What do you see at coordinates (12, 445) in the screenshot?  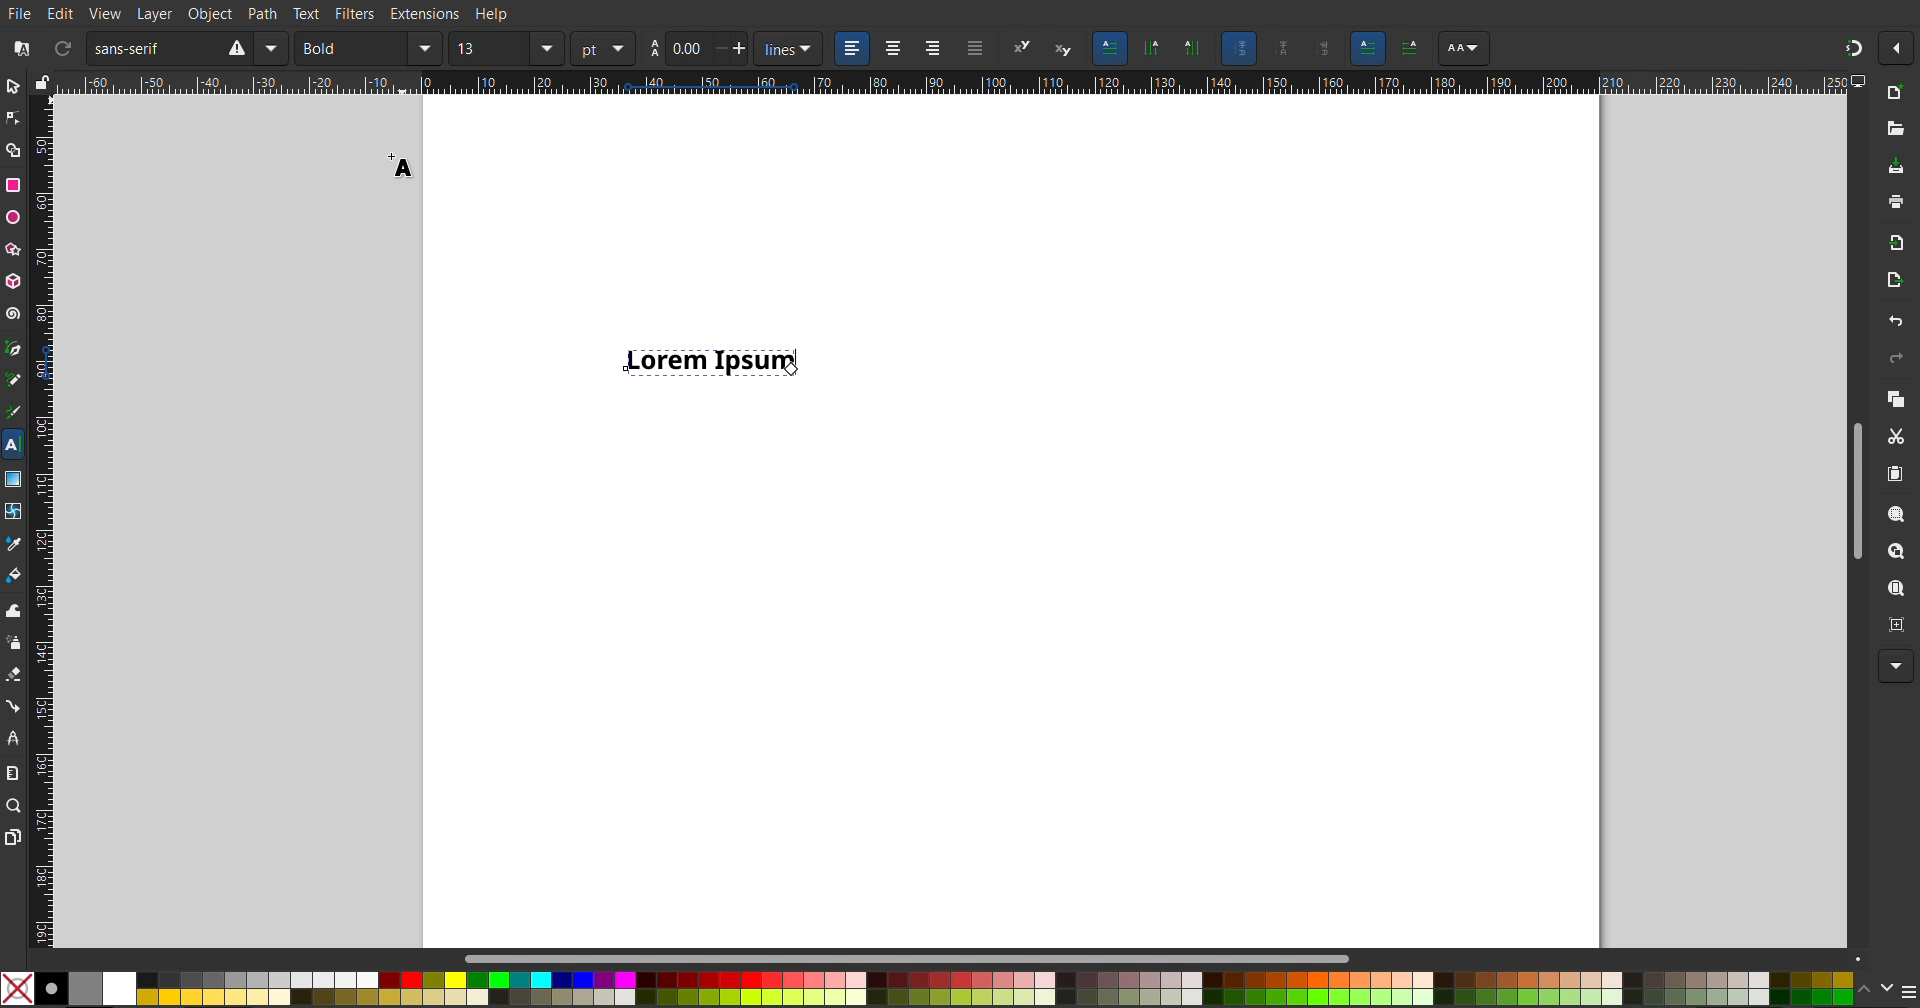 I see `Text Tool` at bounding box center [12, 445].